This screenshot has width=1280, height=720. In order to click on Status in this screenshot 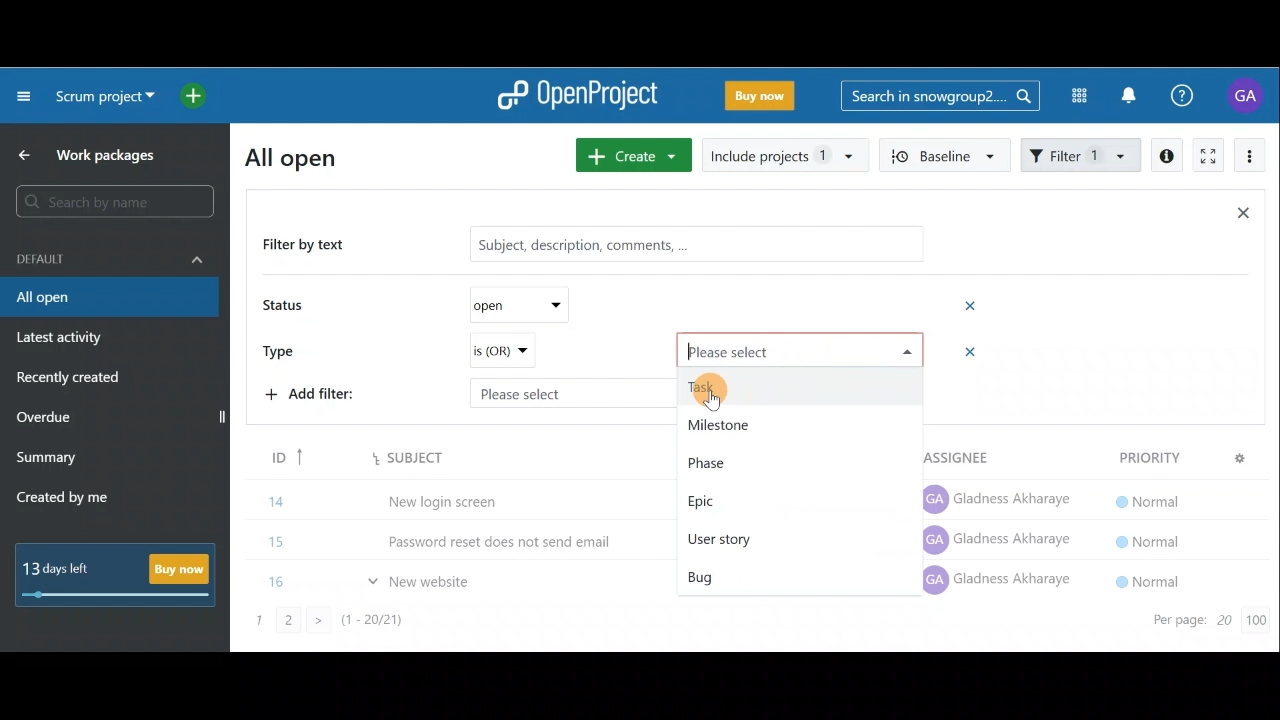, I will do `click(286, 307)`.